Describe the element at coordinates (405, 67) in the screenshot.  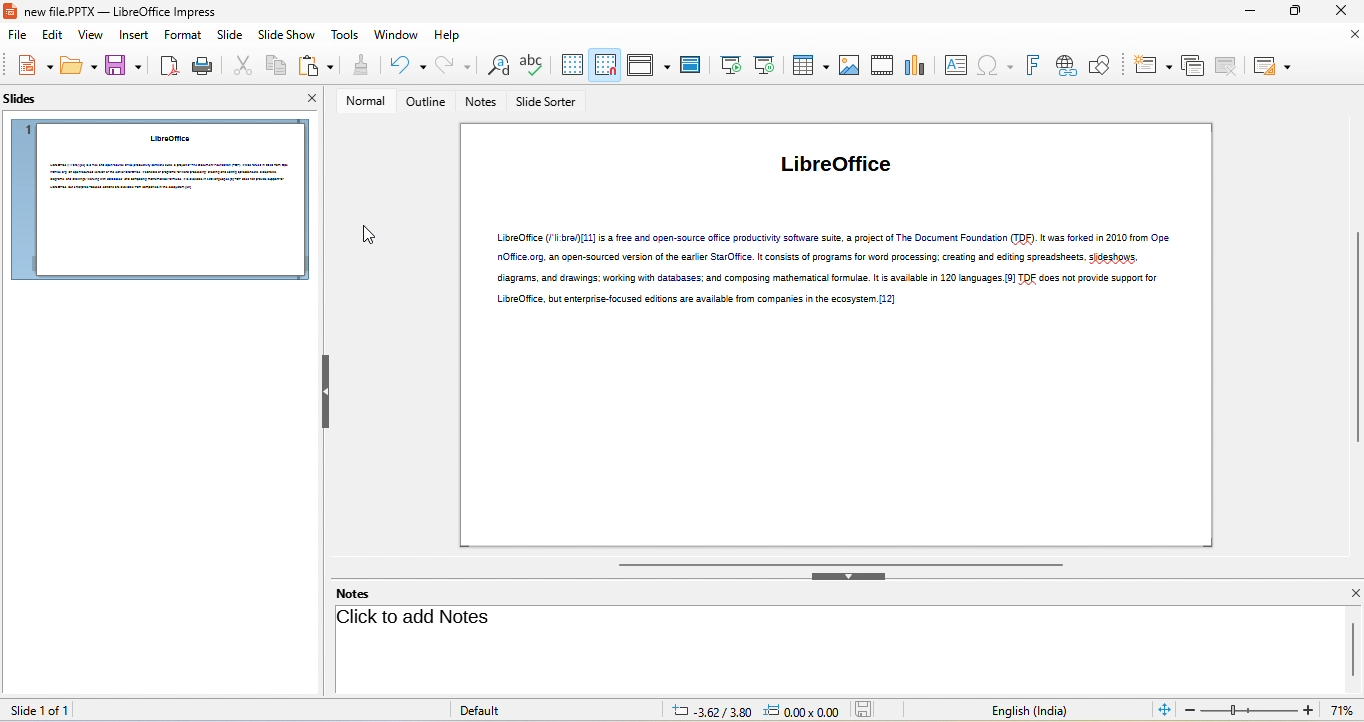
I see `undo` at that location.